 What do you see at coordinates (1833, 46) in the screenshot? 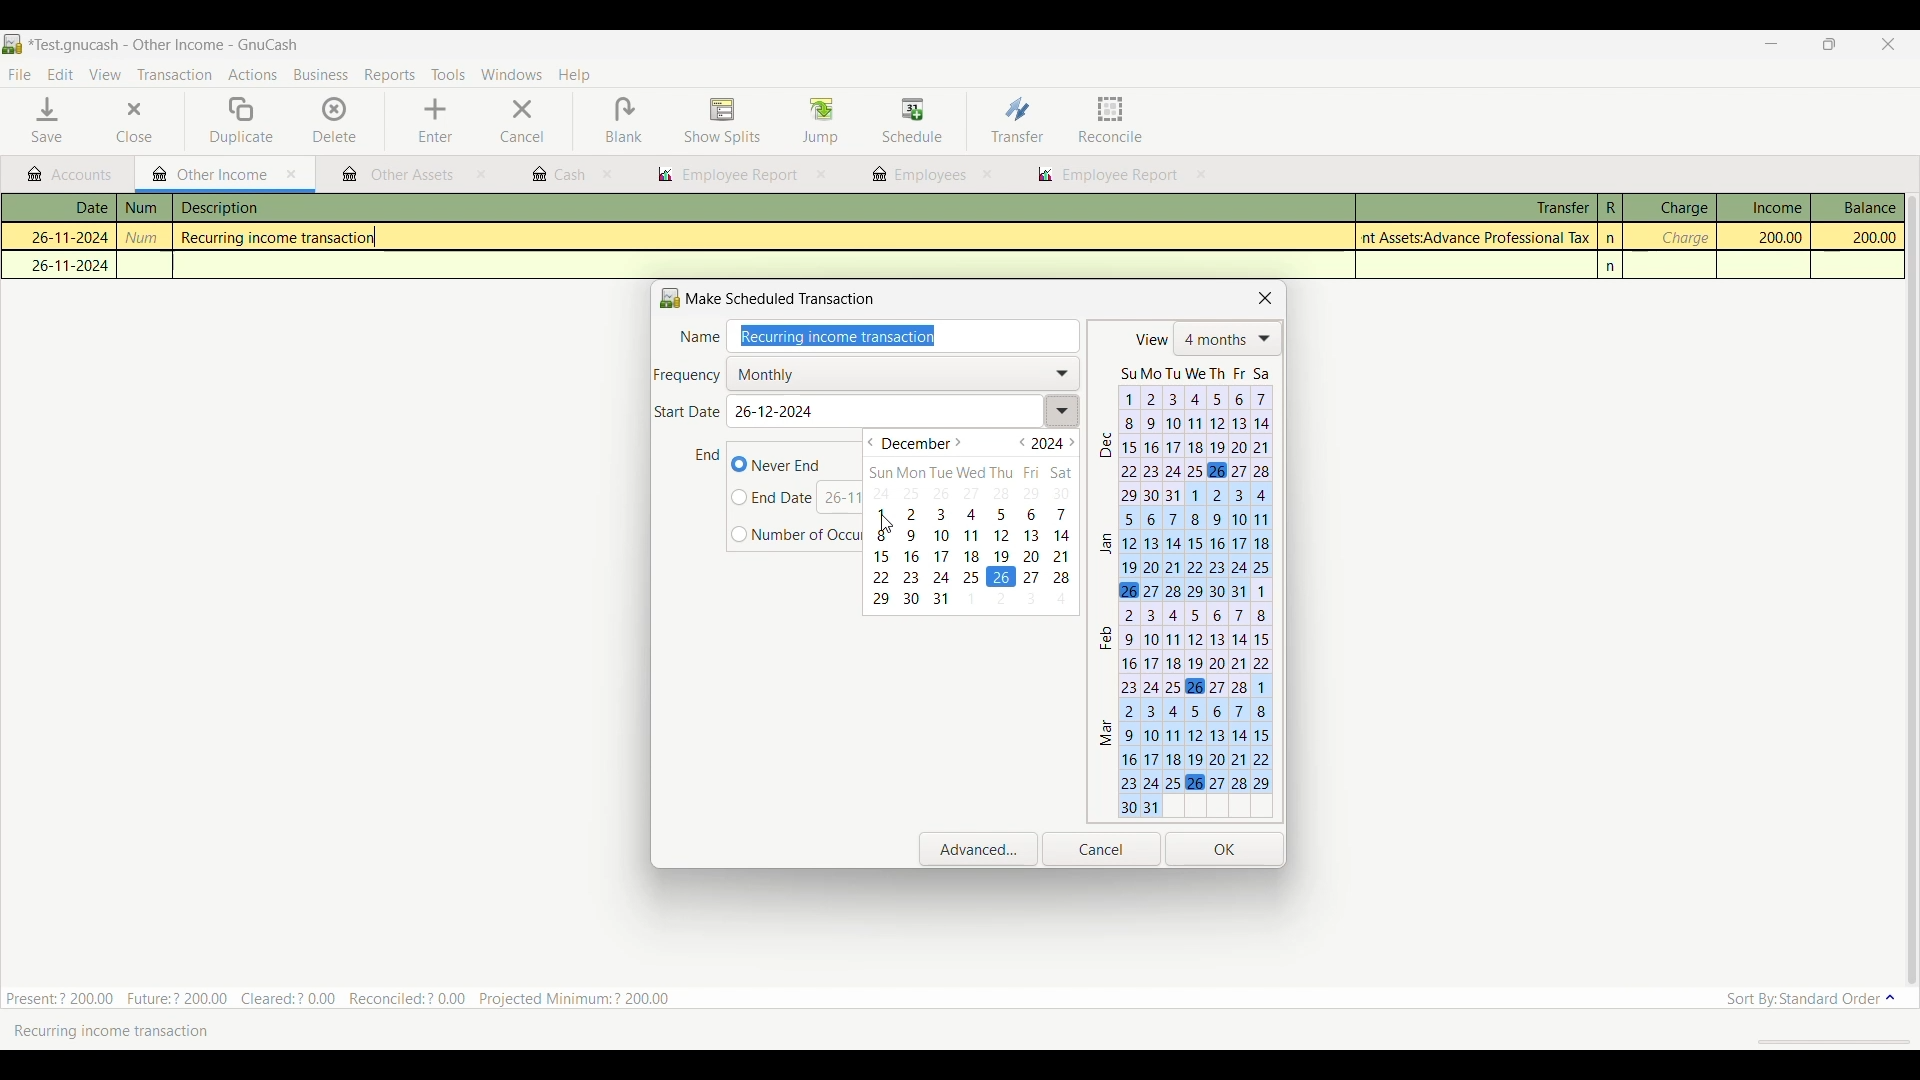
I see `Show interface in a smaller tab` at bounding box center [1833, 46].